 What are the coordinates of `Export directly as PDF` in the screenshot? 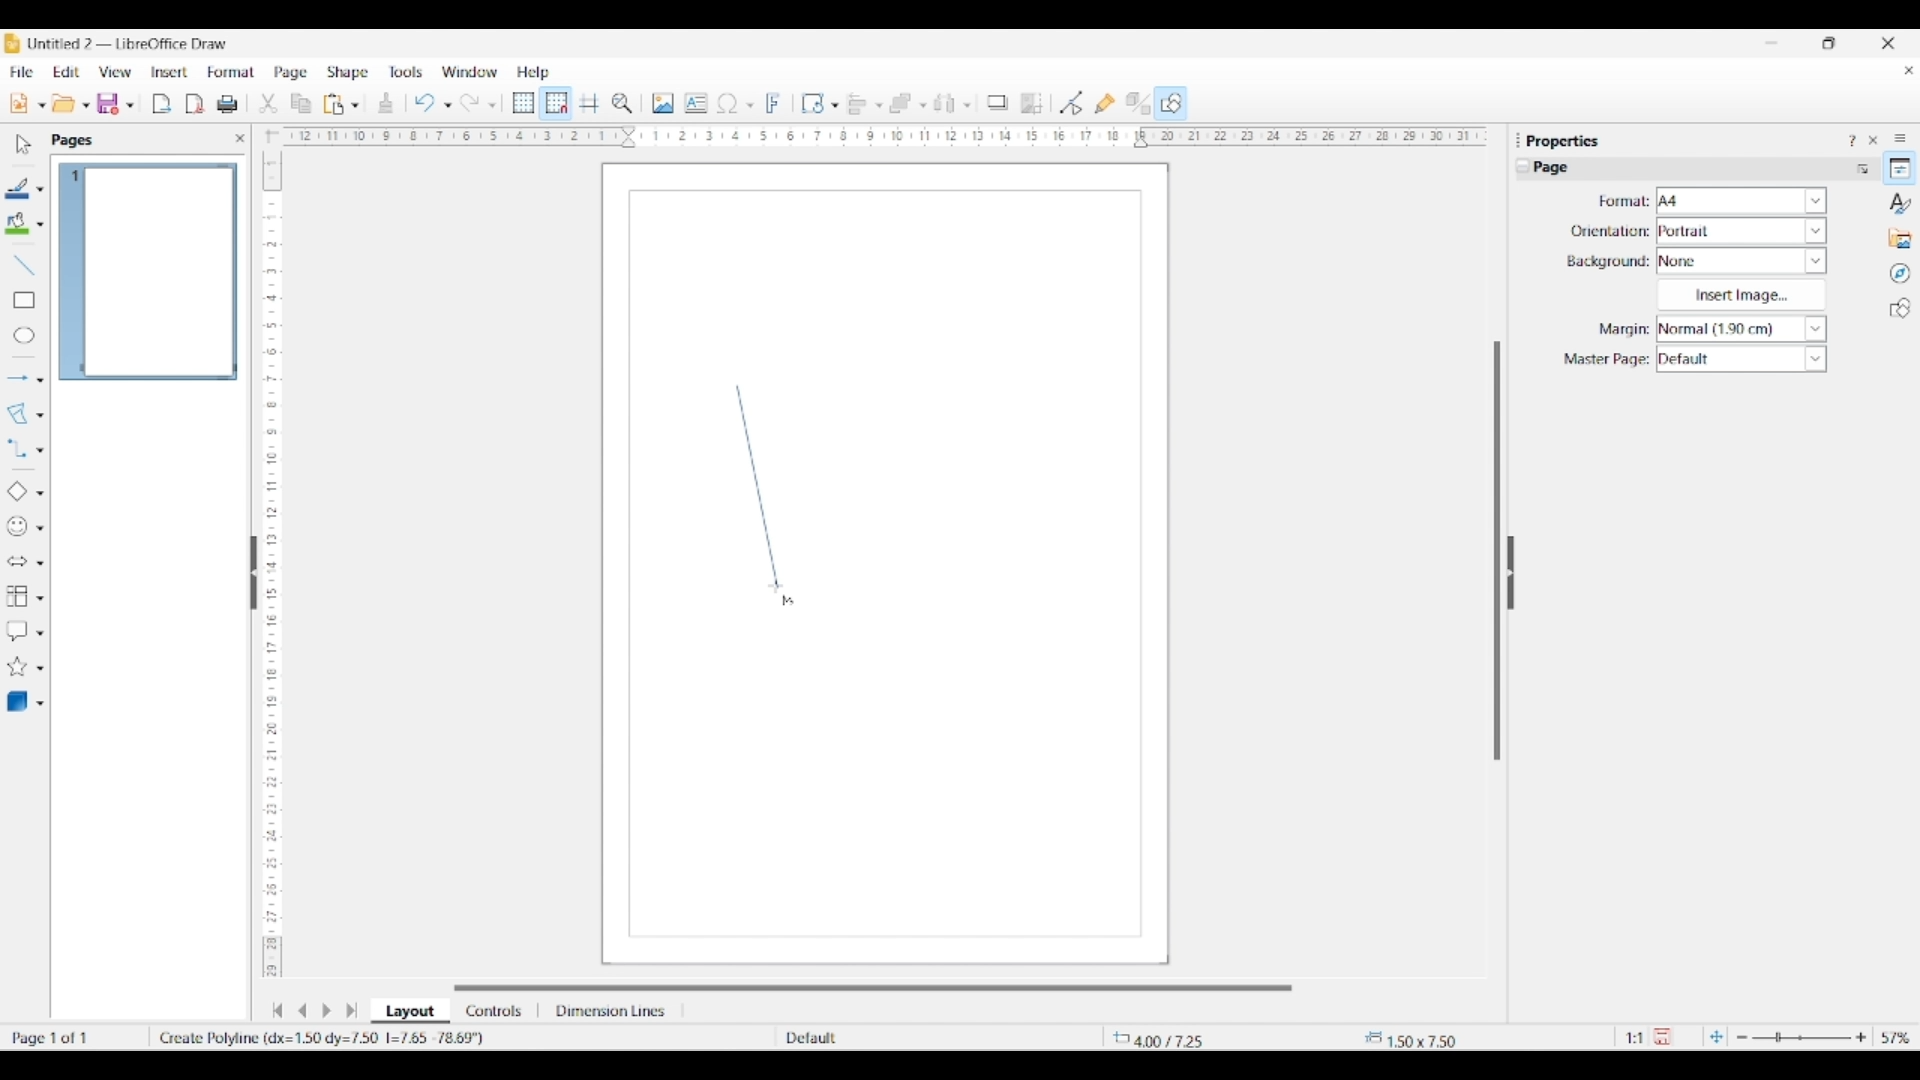 It's located at (195, 105).